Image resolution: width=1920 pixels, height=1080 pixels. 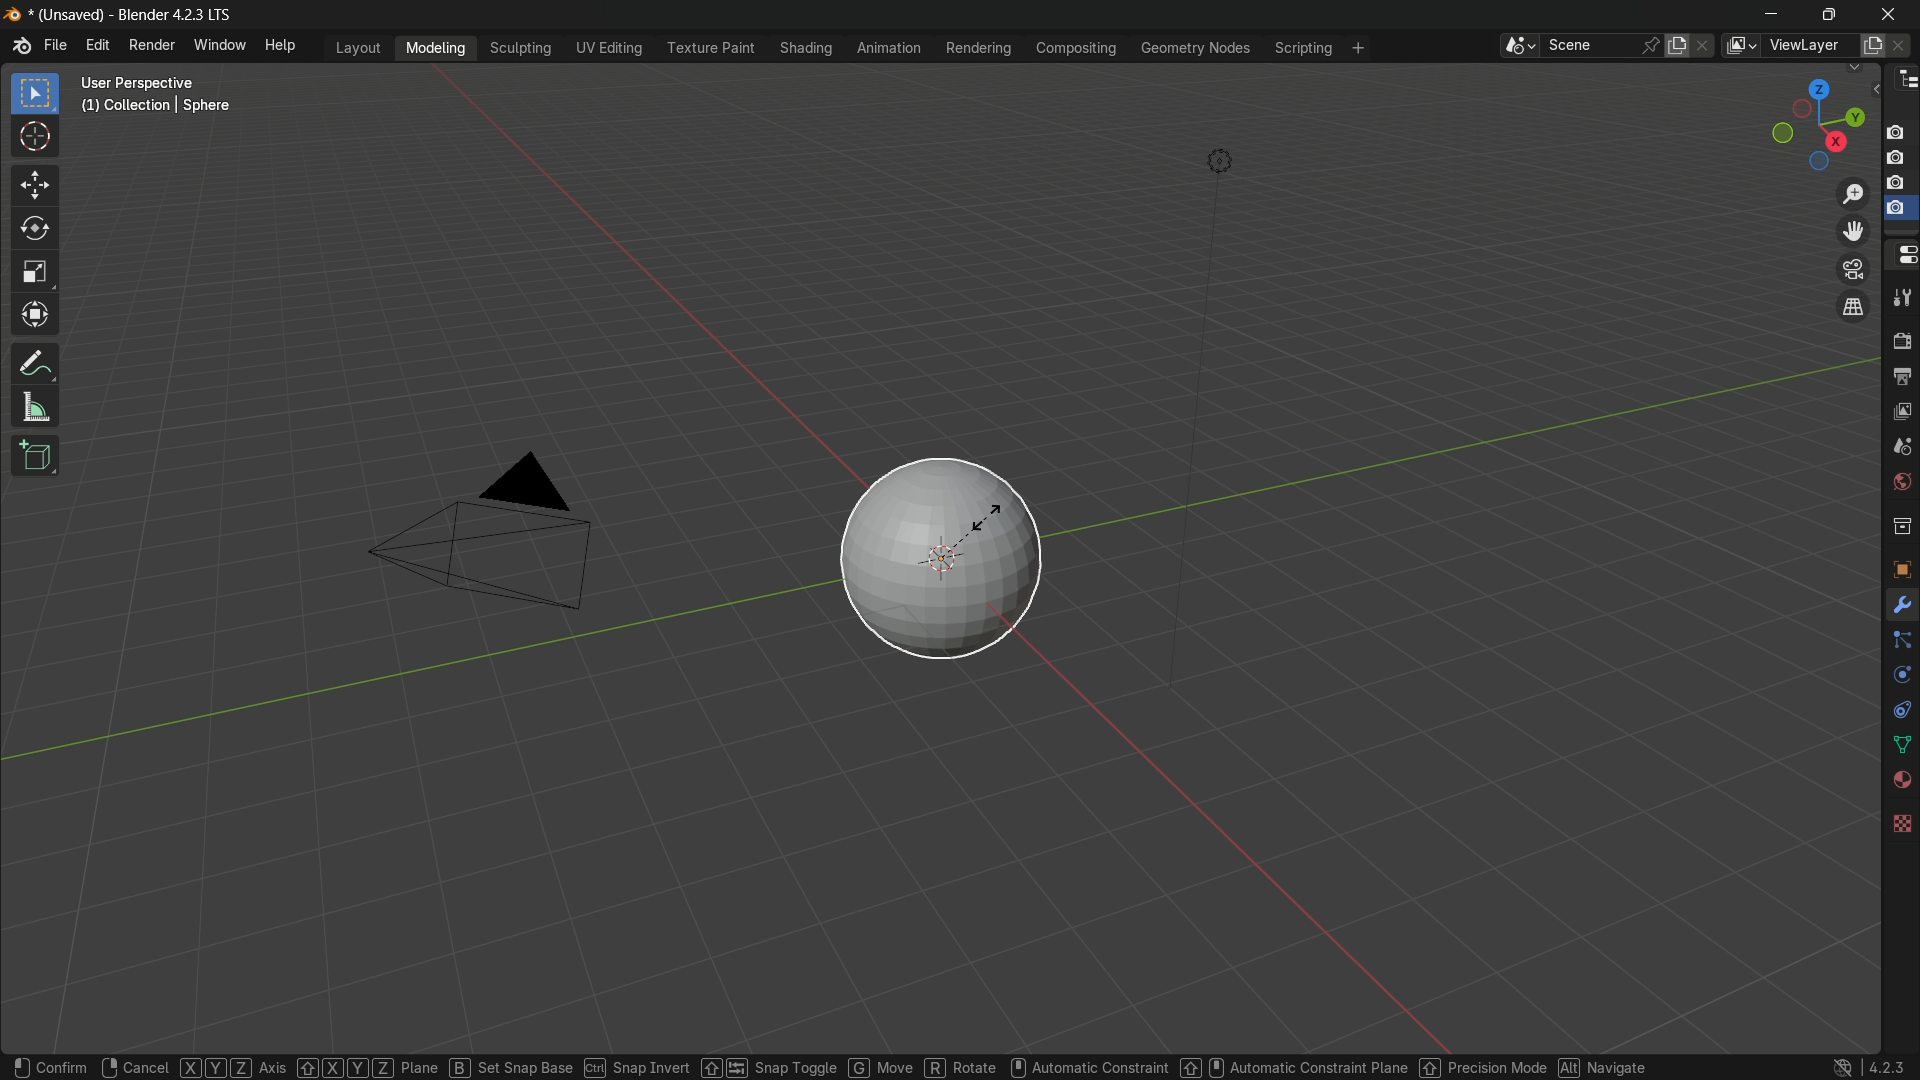 I want to click on output, so click(x=1901, y=377).